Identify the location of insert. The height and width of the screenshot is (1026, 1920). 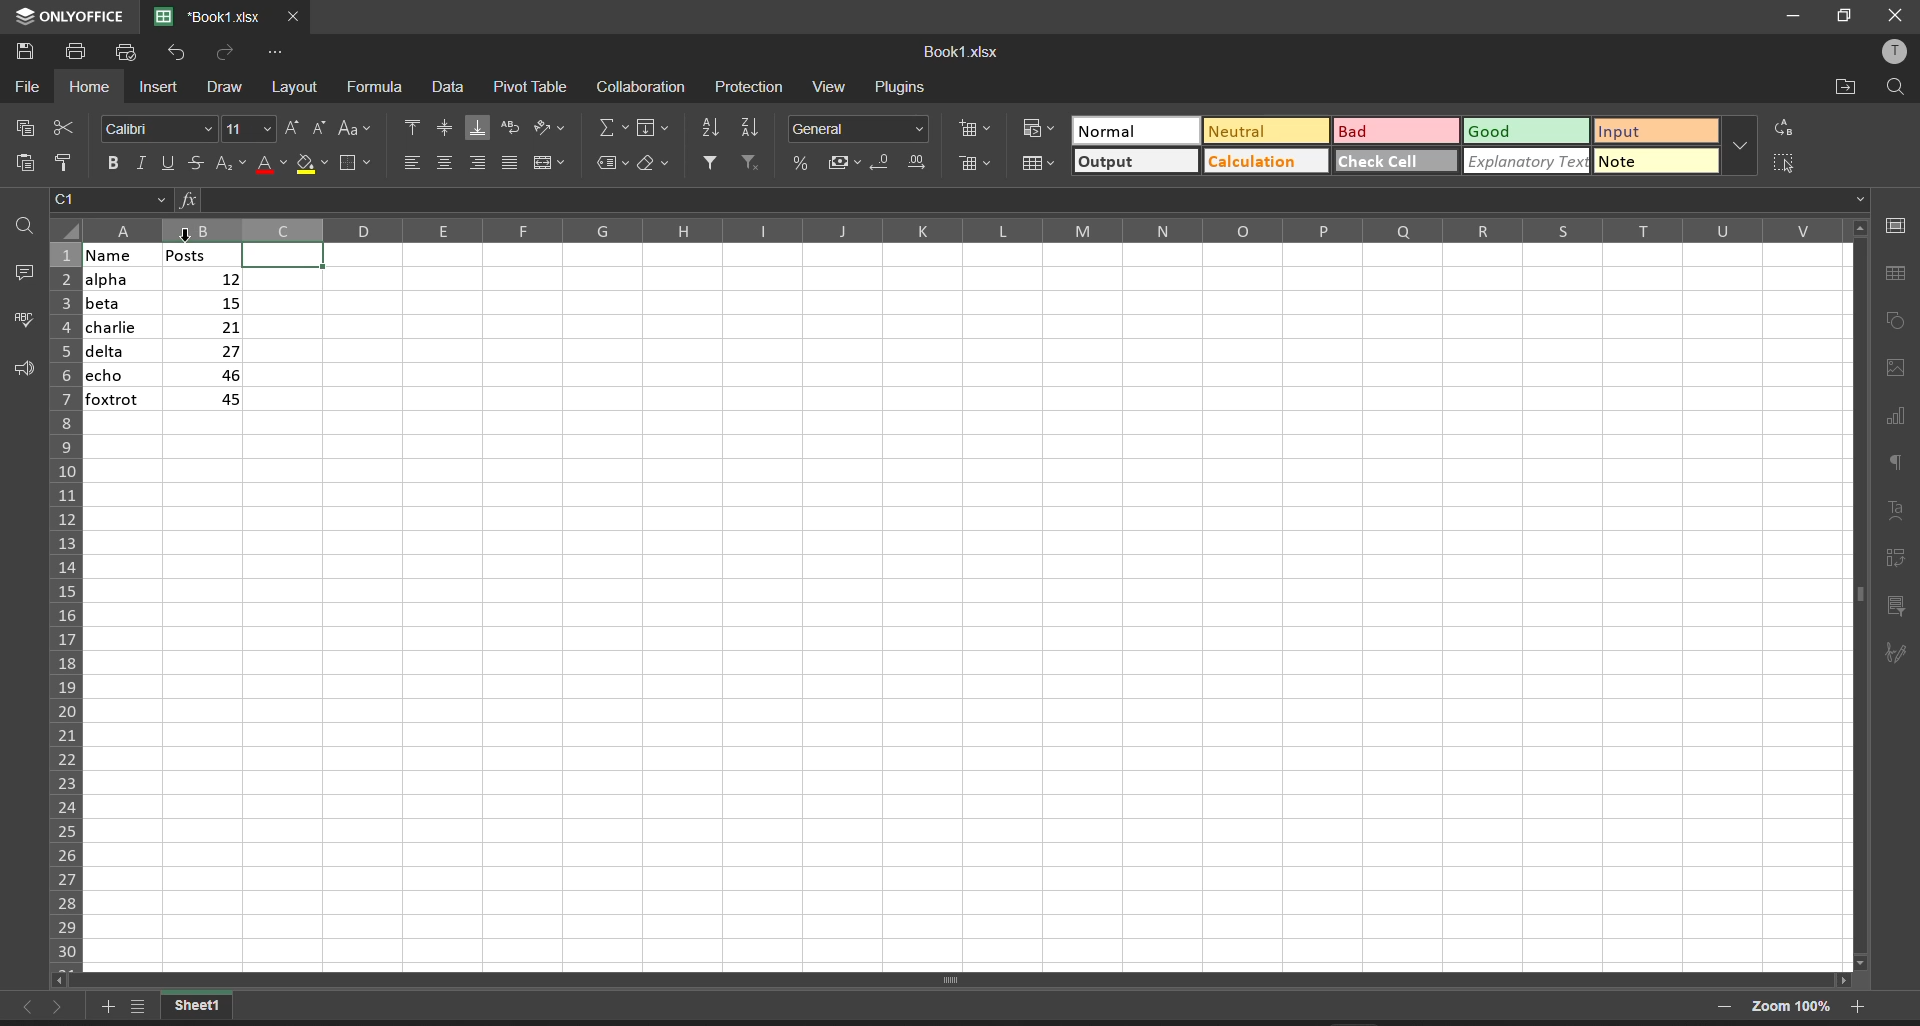
(160, 86).